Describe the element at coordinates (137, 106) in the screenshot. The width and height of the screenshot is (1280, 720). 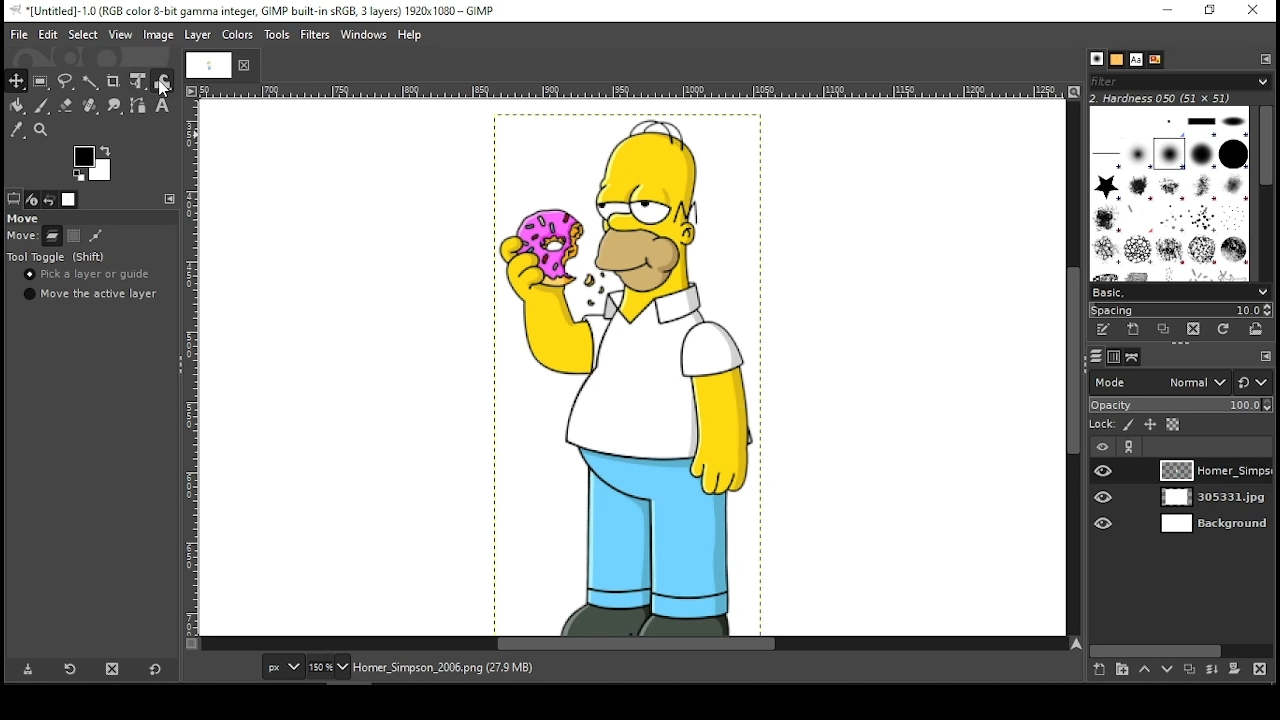
I see `paths tool` at that location.